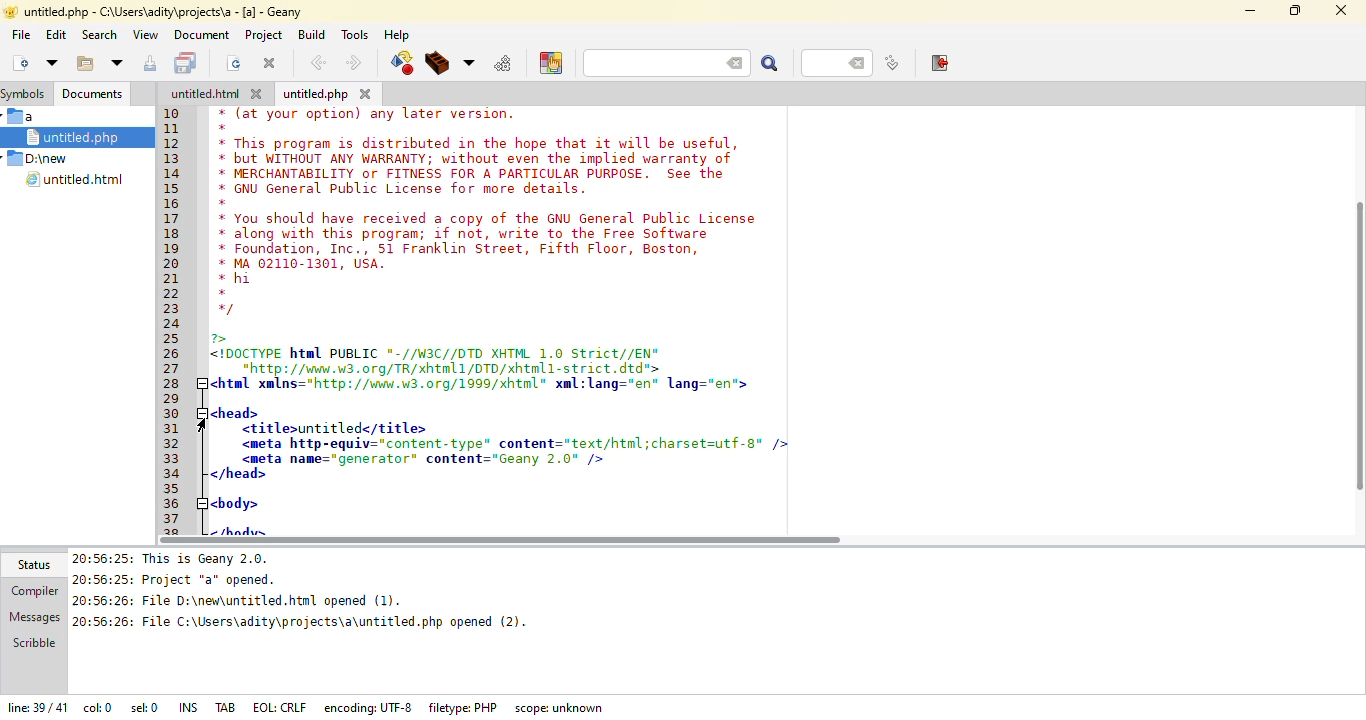  I want to click on minimize, so click(1250, 10).